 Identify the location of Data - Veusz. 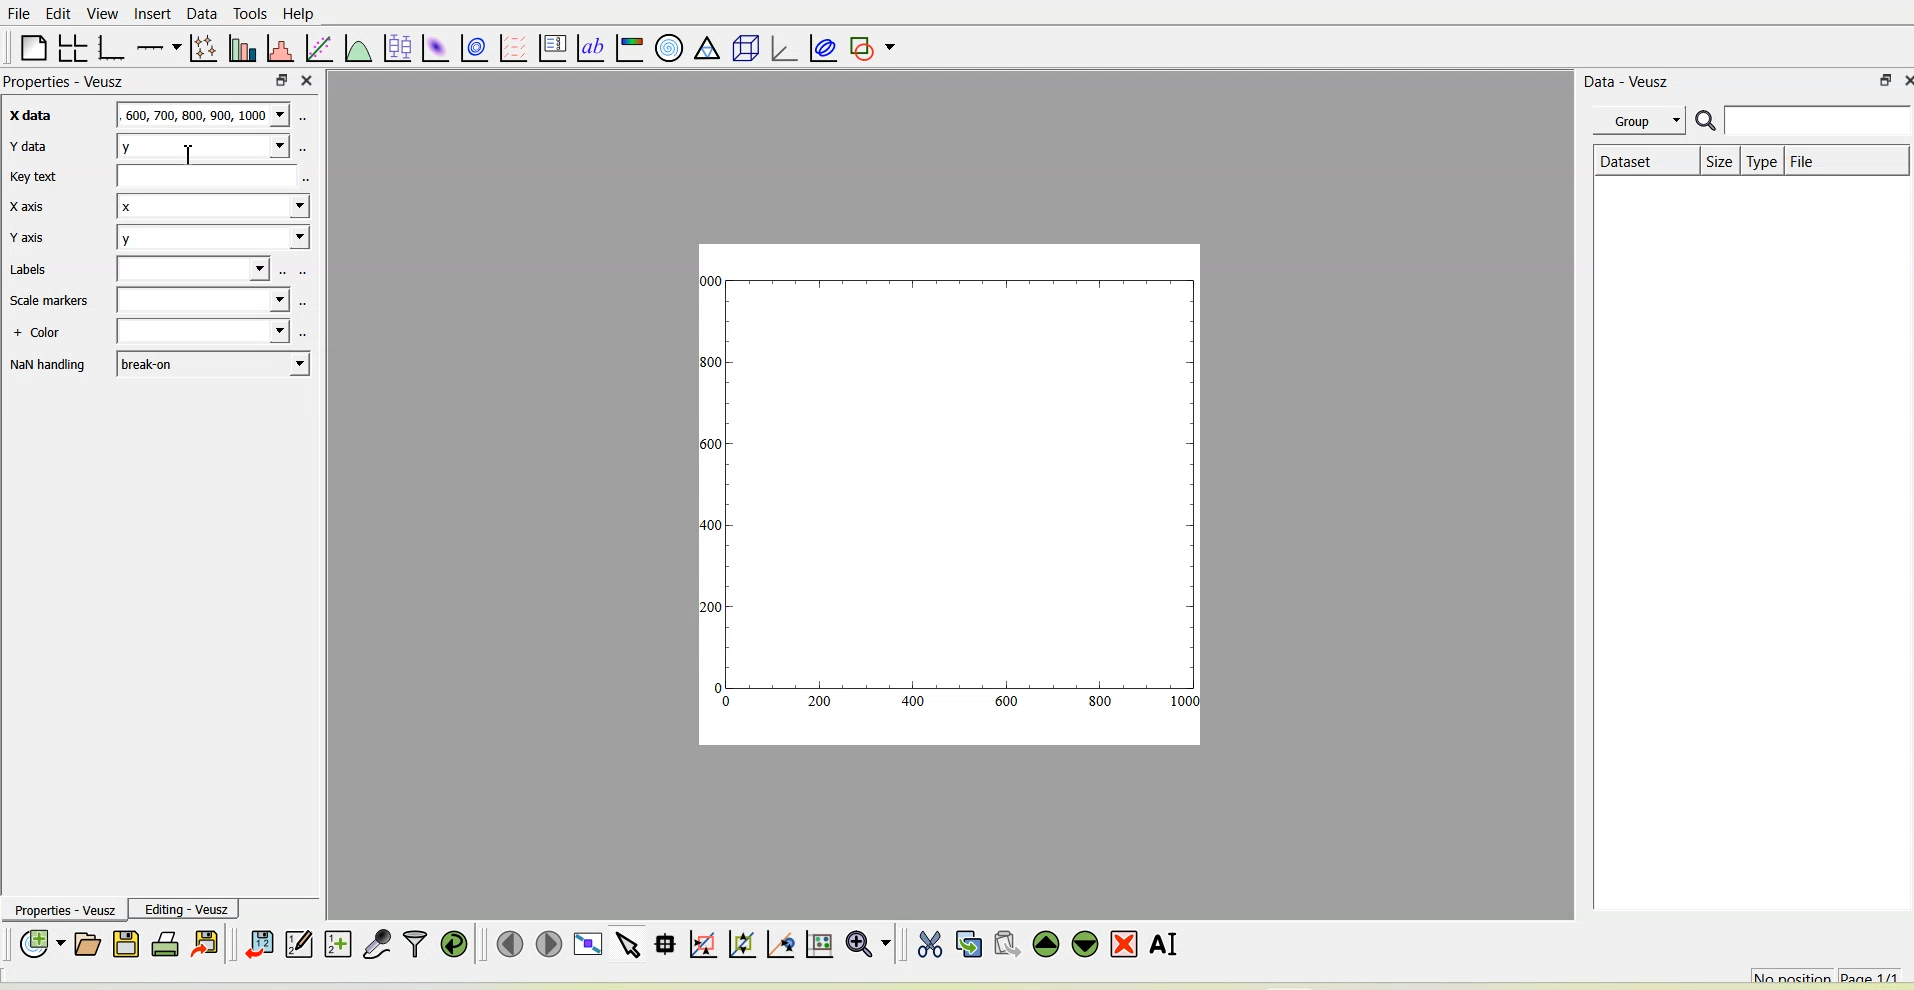
(1628, 80).